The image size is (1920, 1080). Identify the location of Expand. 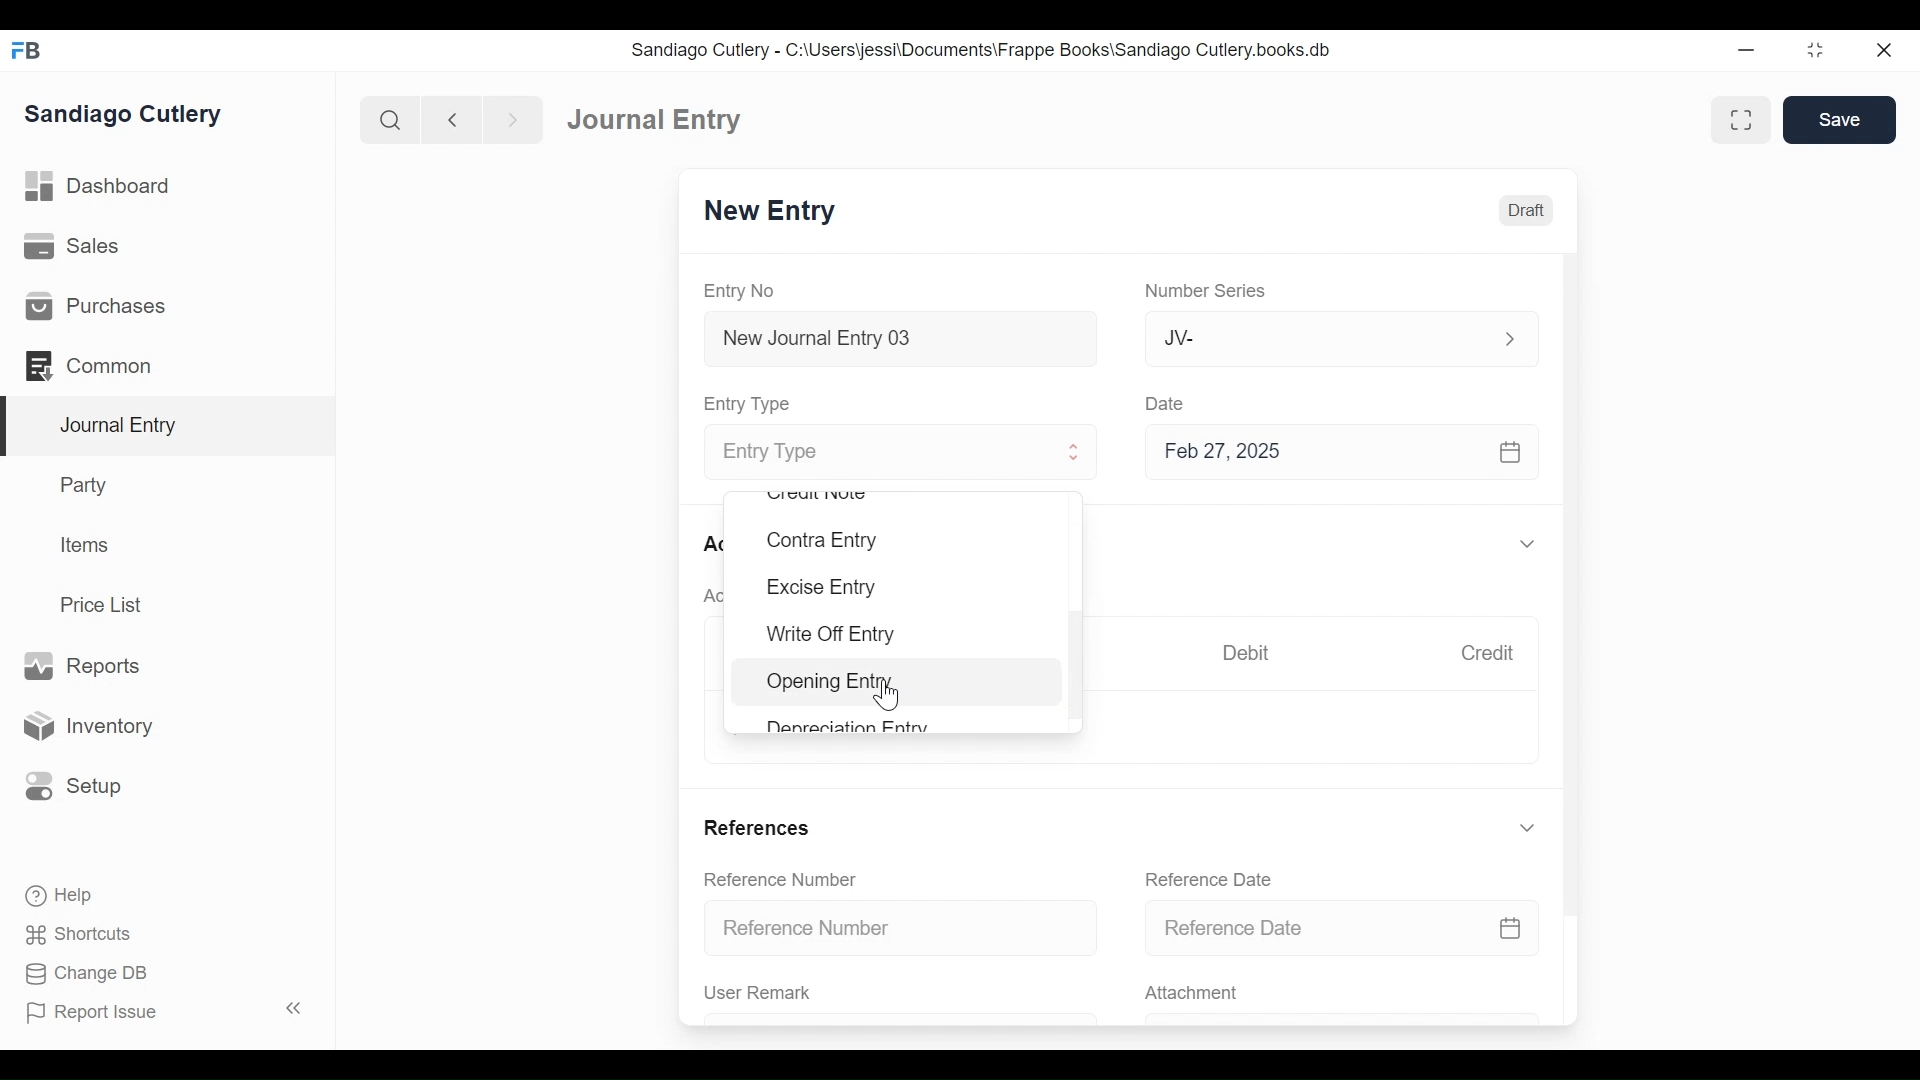
(1530, 828).